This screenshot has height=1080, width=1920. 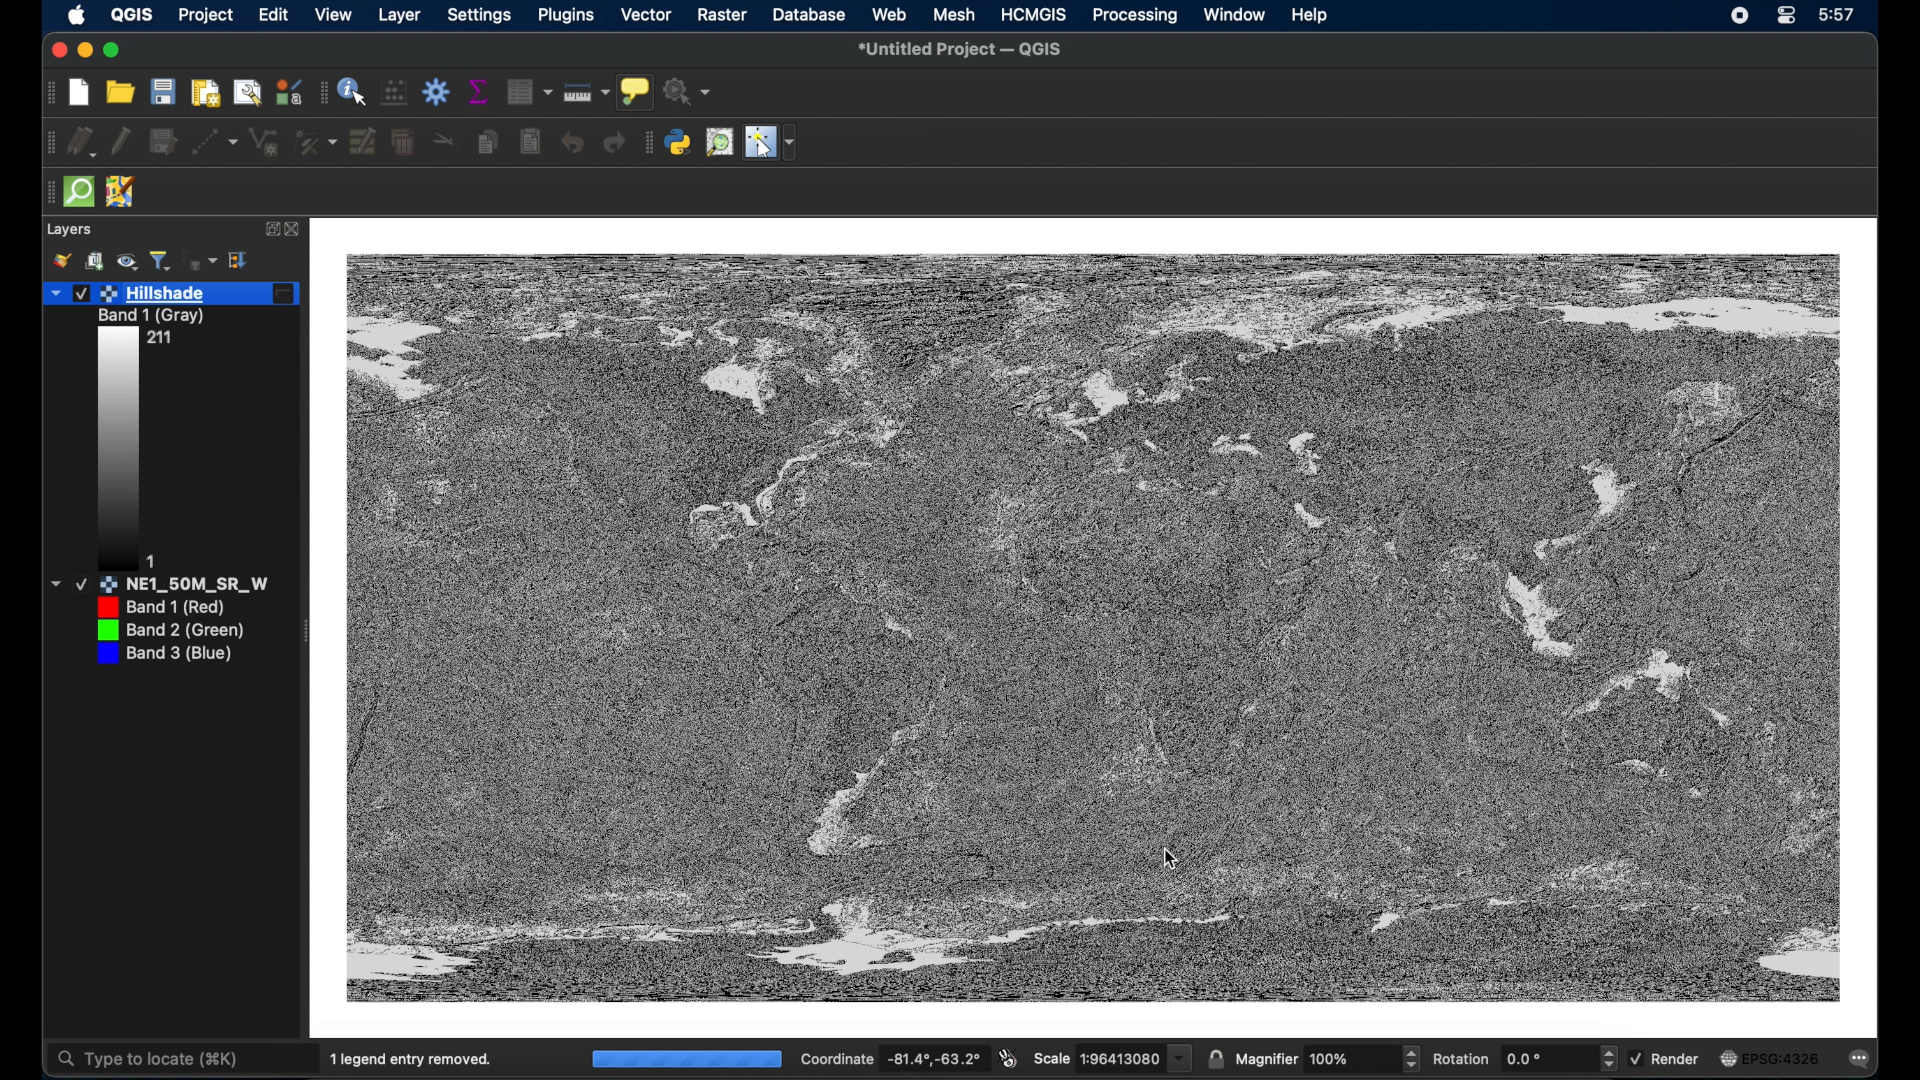 I want to click on layer, so click(x=399, y=15).